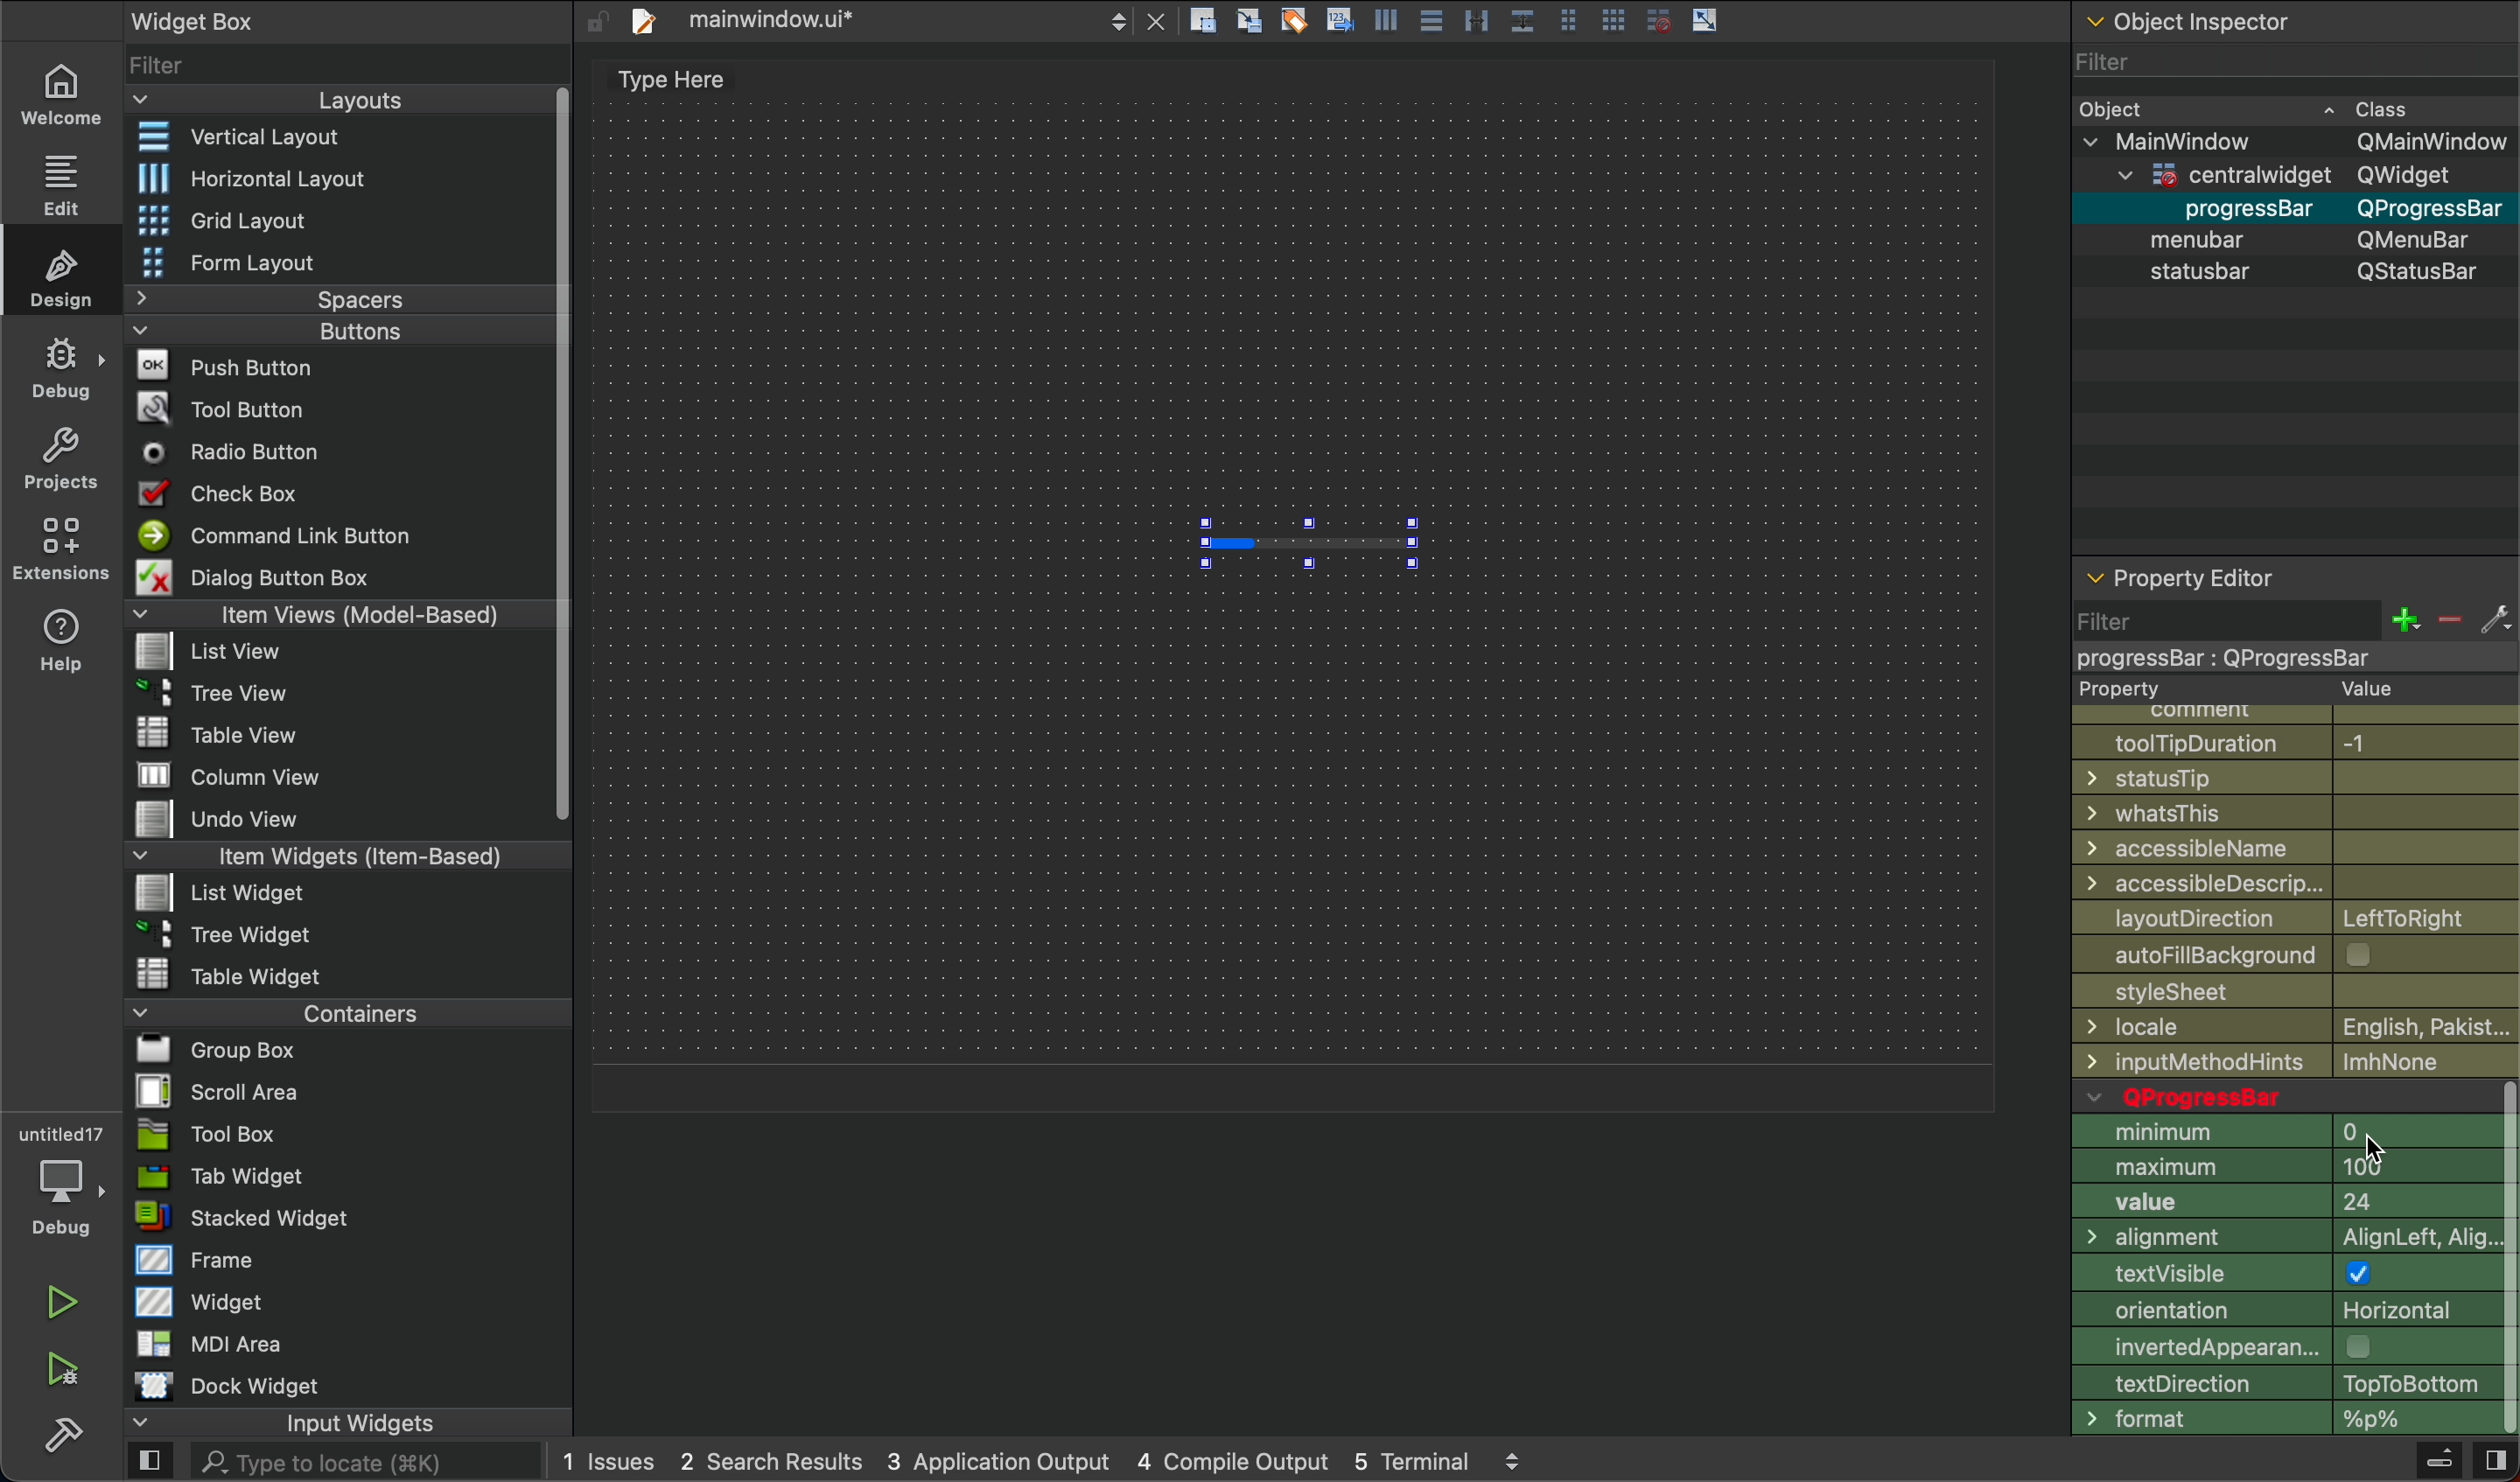  What do you see at coordinates (59, 91) in the screenshot?
I see `welcome` at bounding box center [59, 91].